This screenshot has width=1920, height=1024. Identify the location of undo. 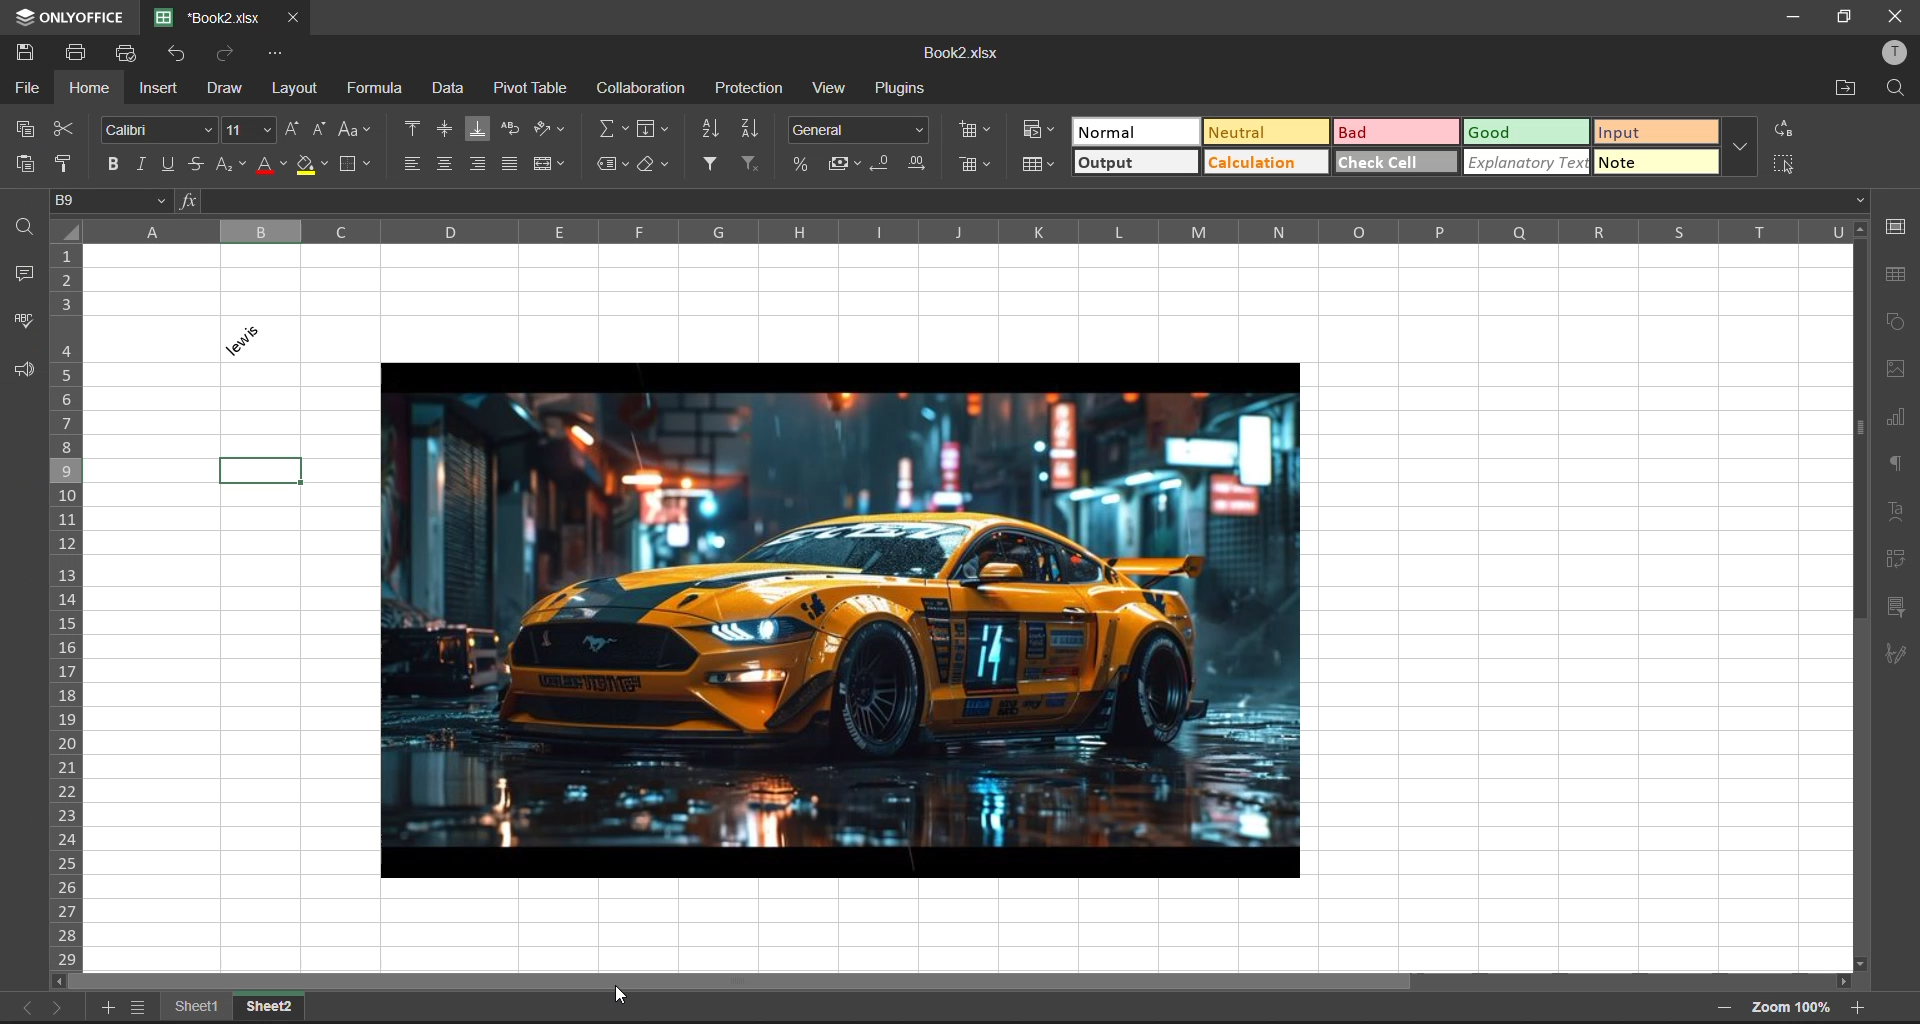
(184, 57).